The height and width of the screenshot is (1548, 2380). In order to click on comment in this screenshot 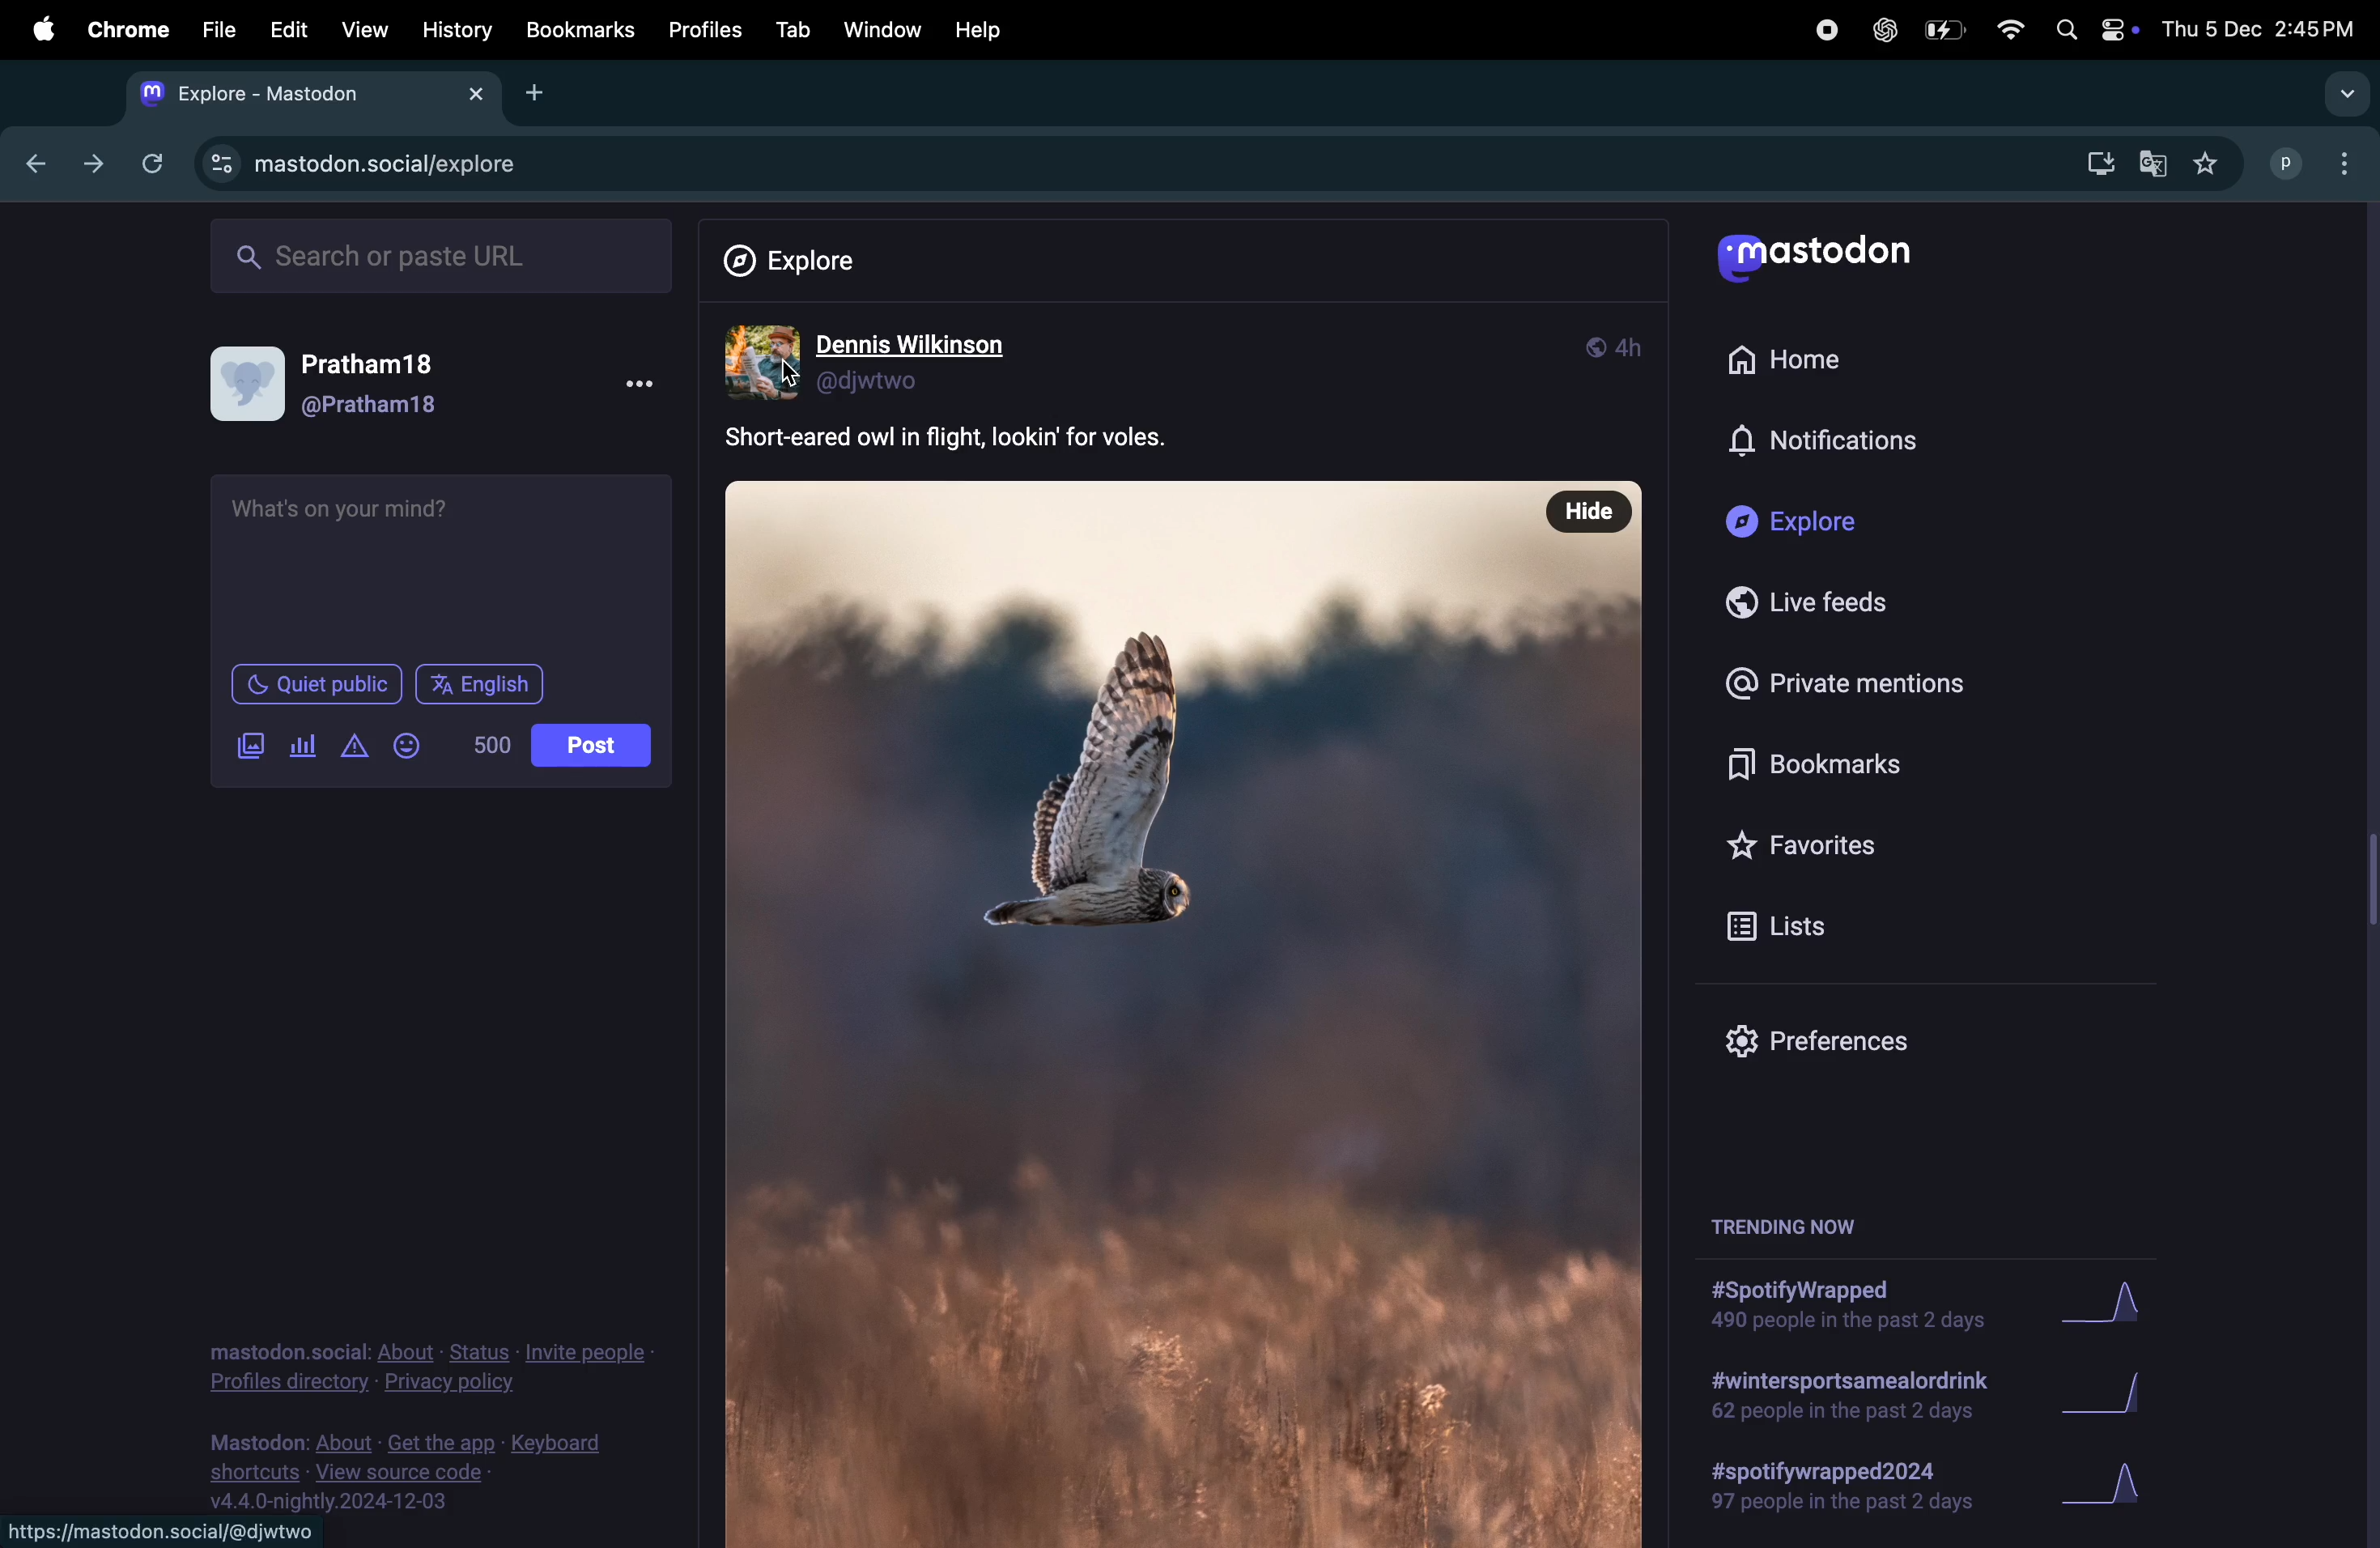, I will do `click(961, 437)`.